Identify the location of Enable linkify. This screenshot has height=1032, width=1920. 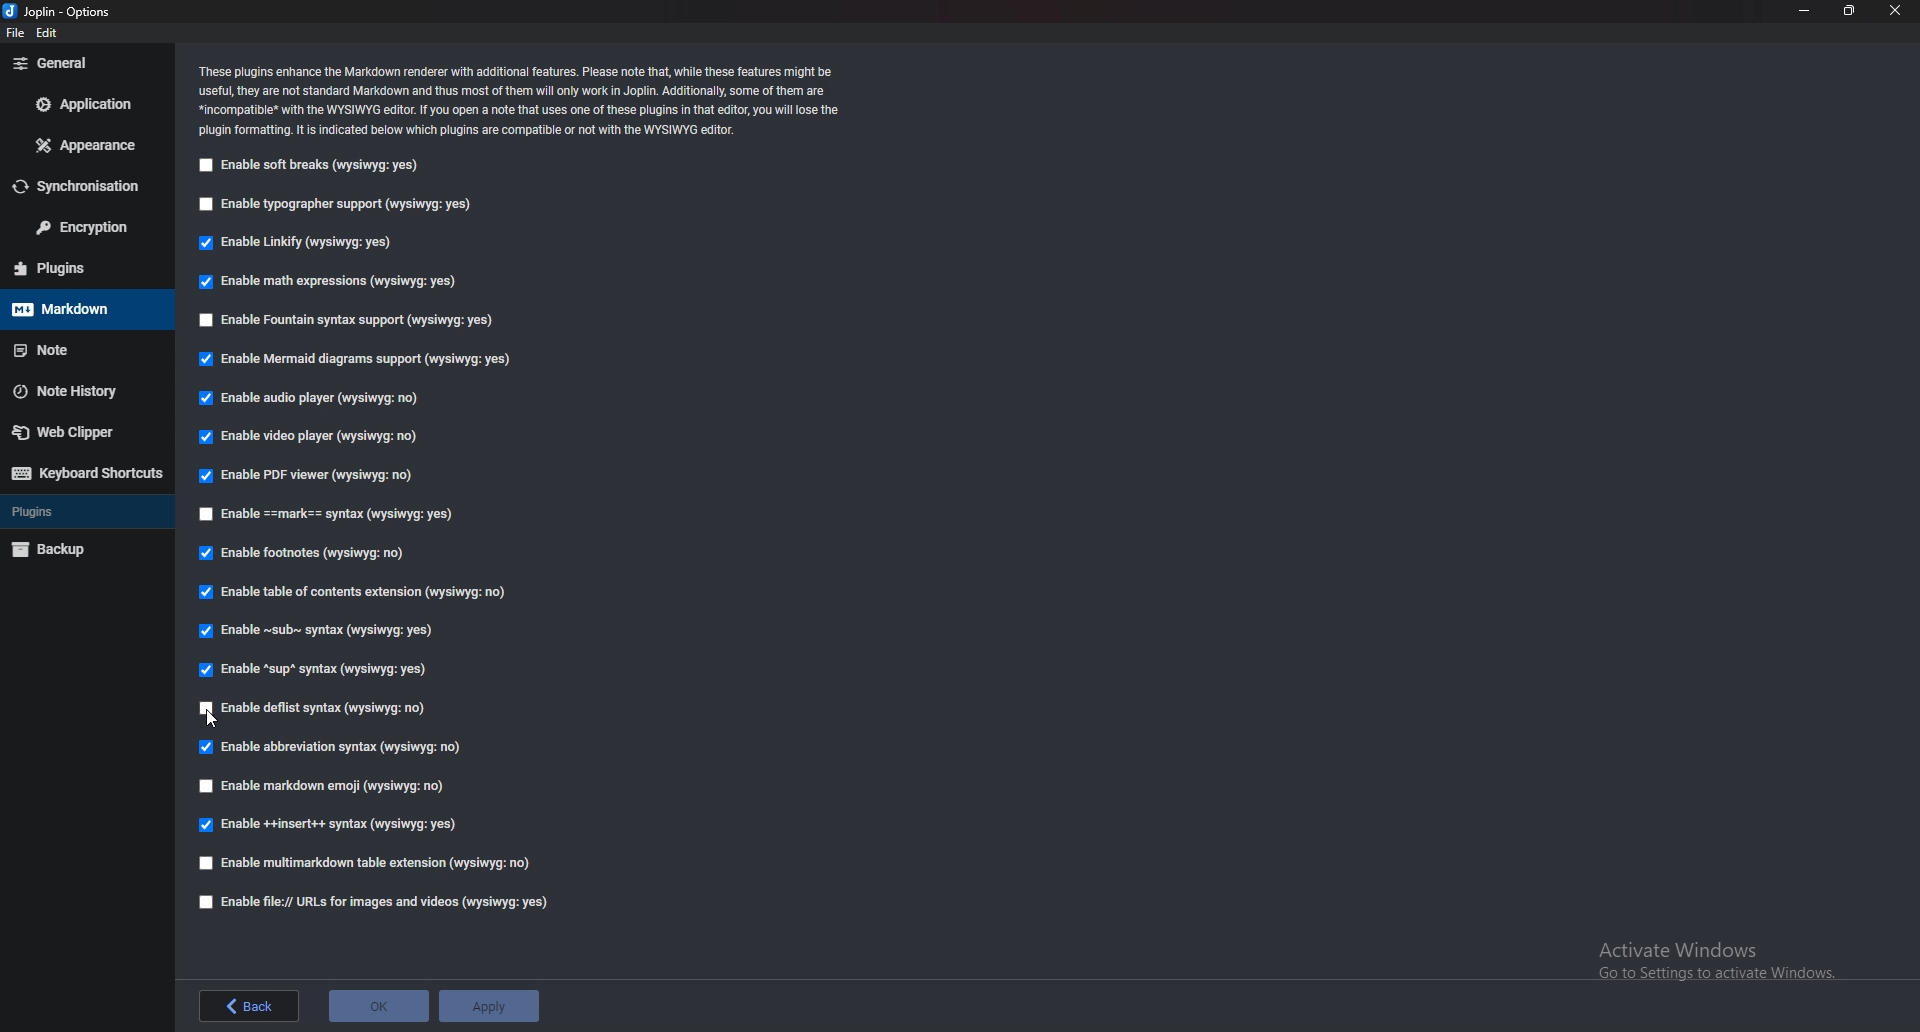
(300, 242).